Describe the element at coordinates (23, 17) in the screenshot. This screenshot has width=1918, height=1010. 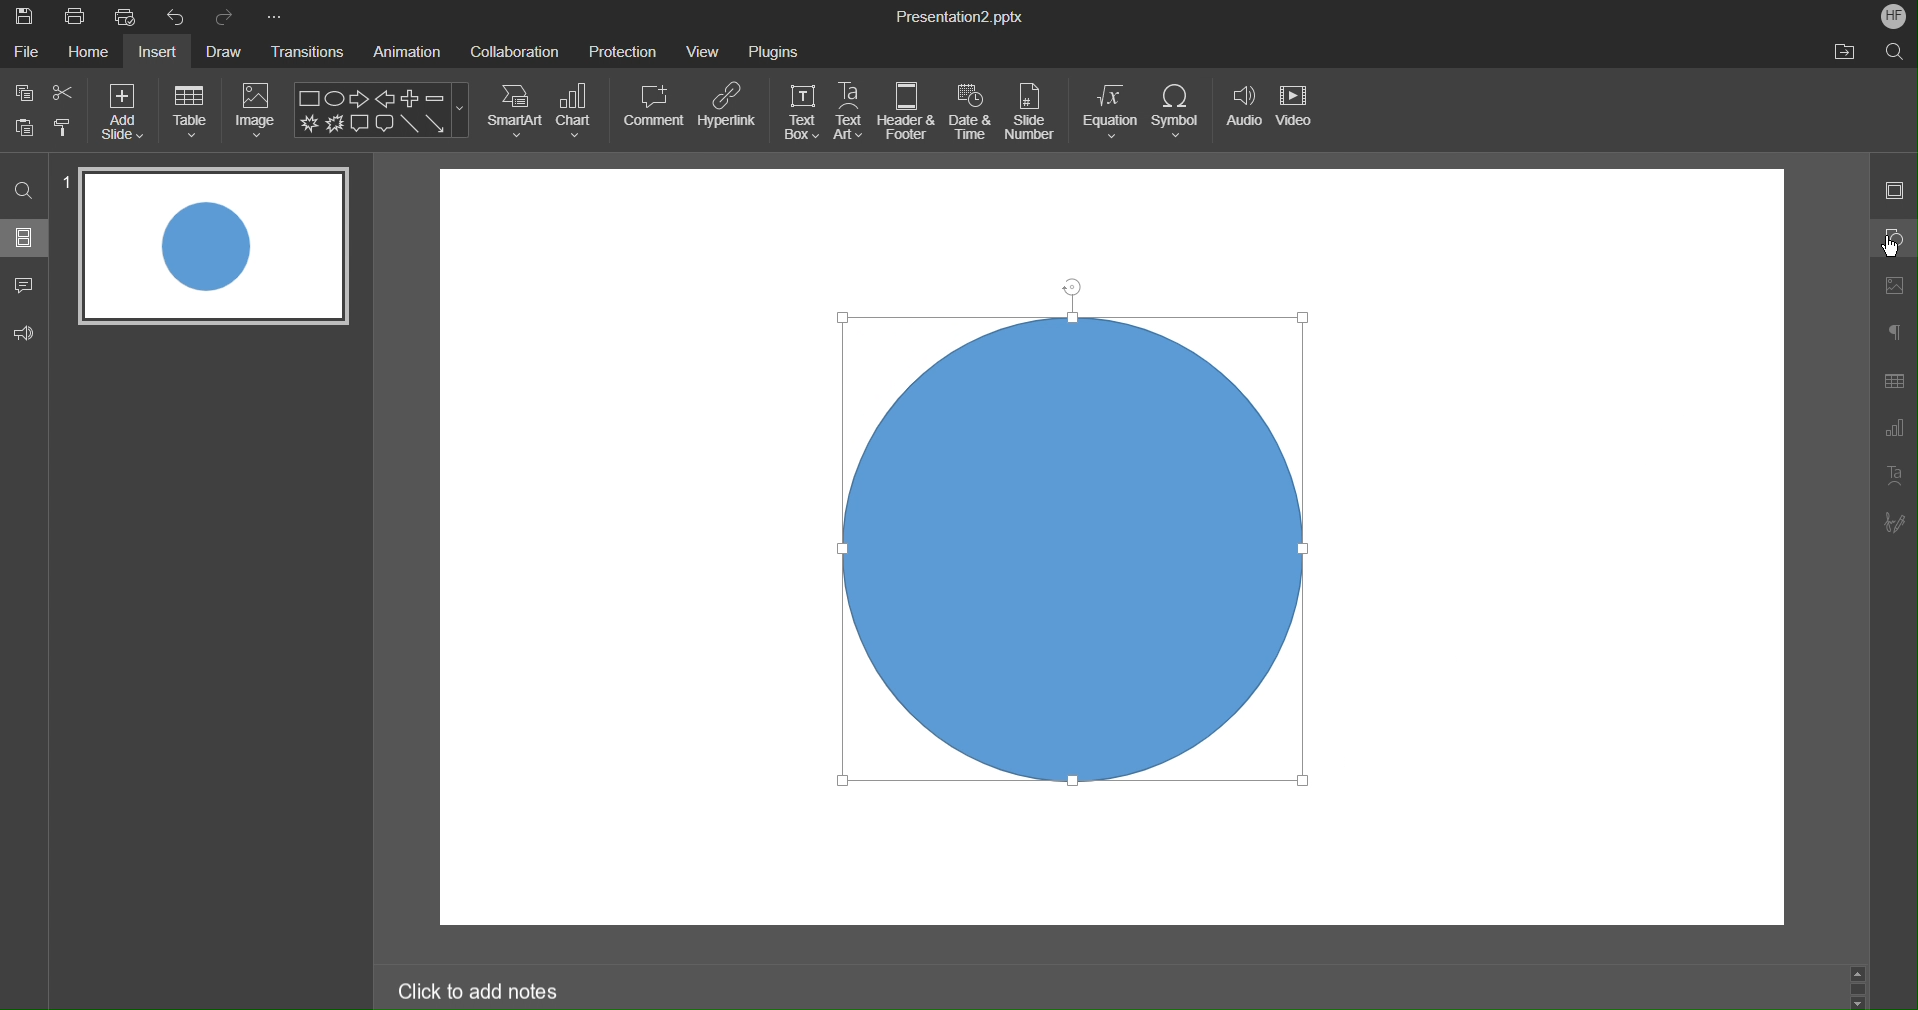
I see `Save` at that location.